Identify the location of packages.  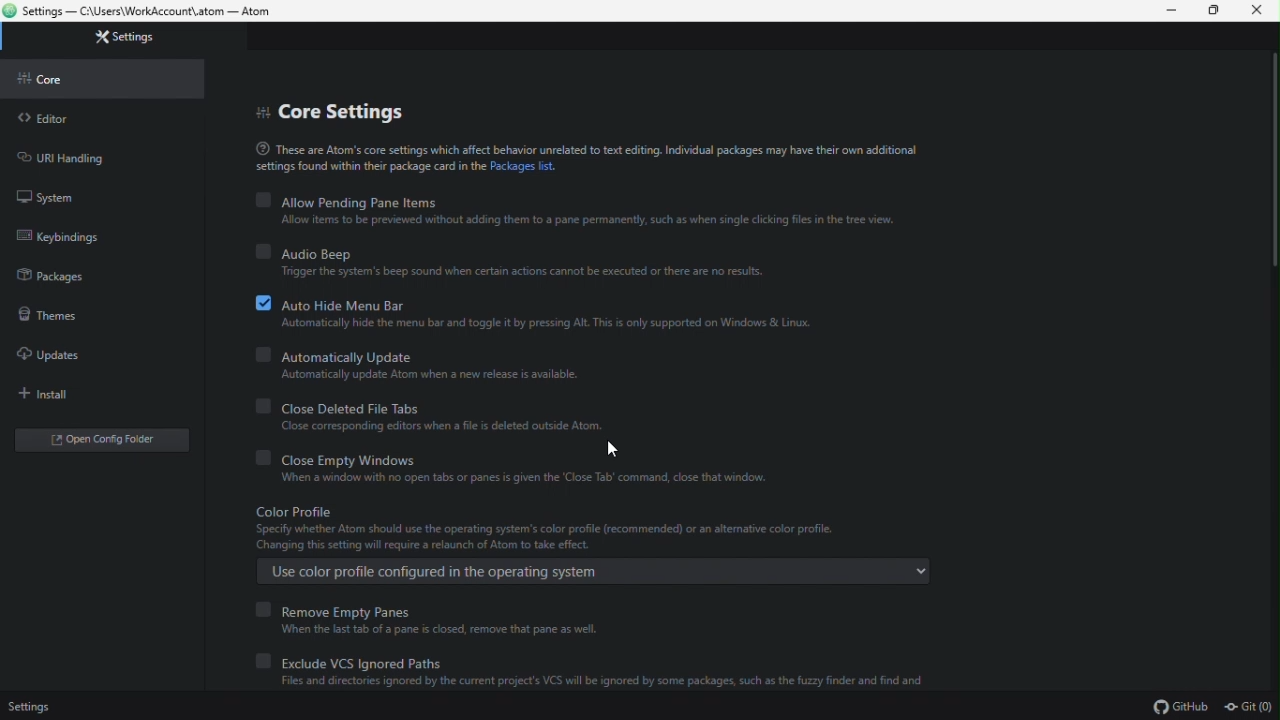
(109, 275).